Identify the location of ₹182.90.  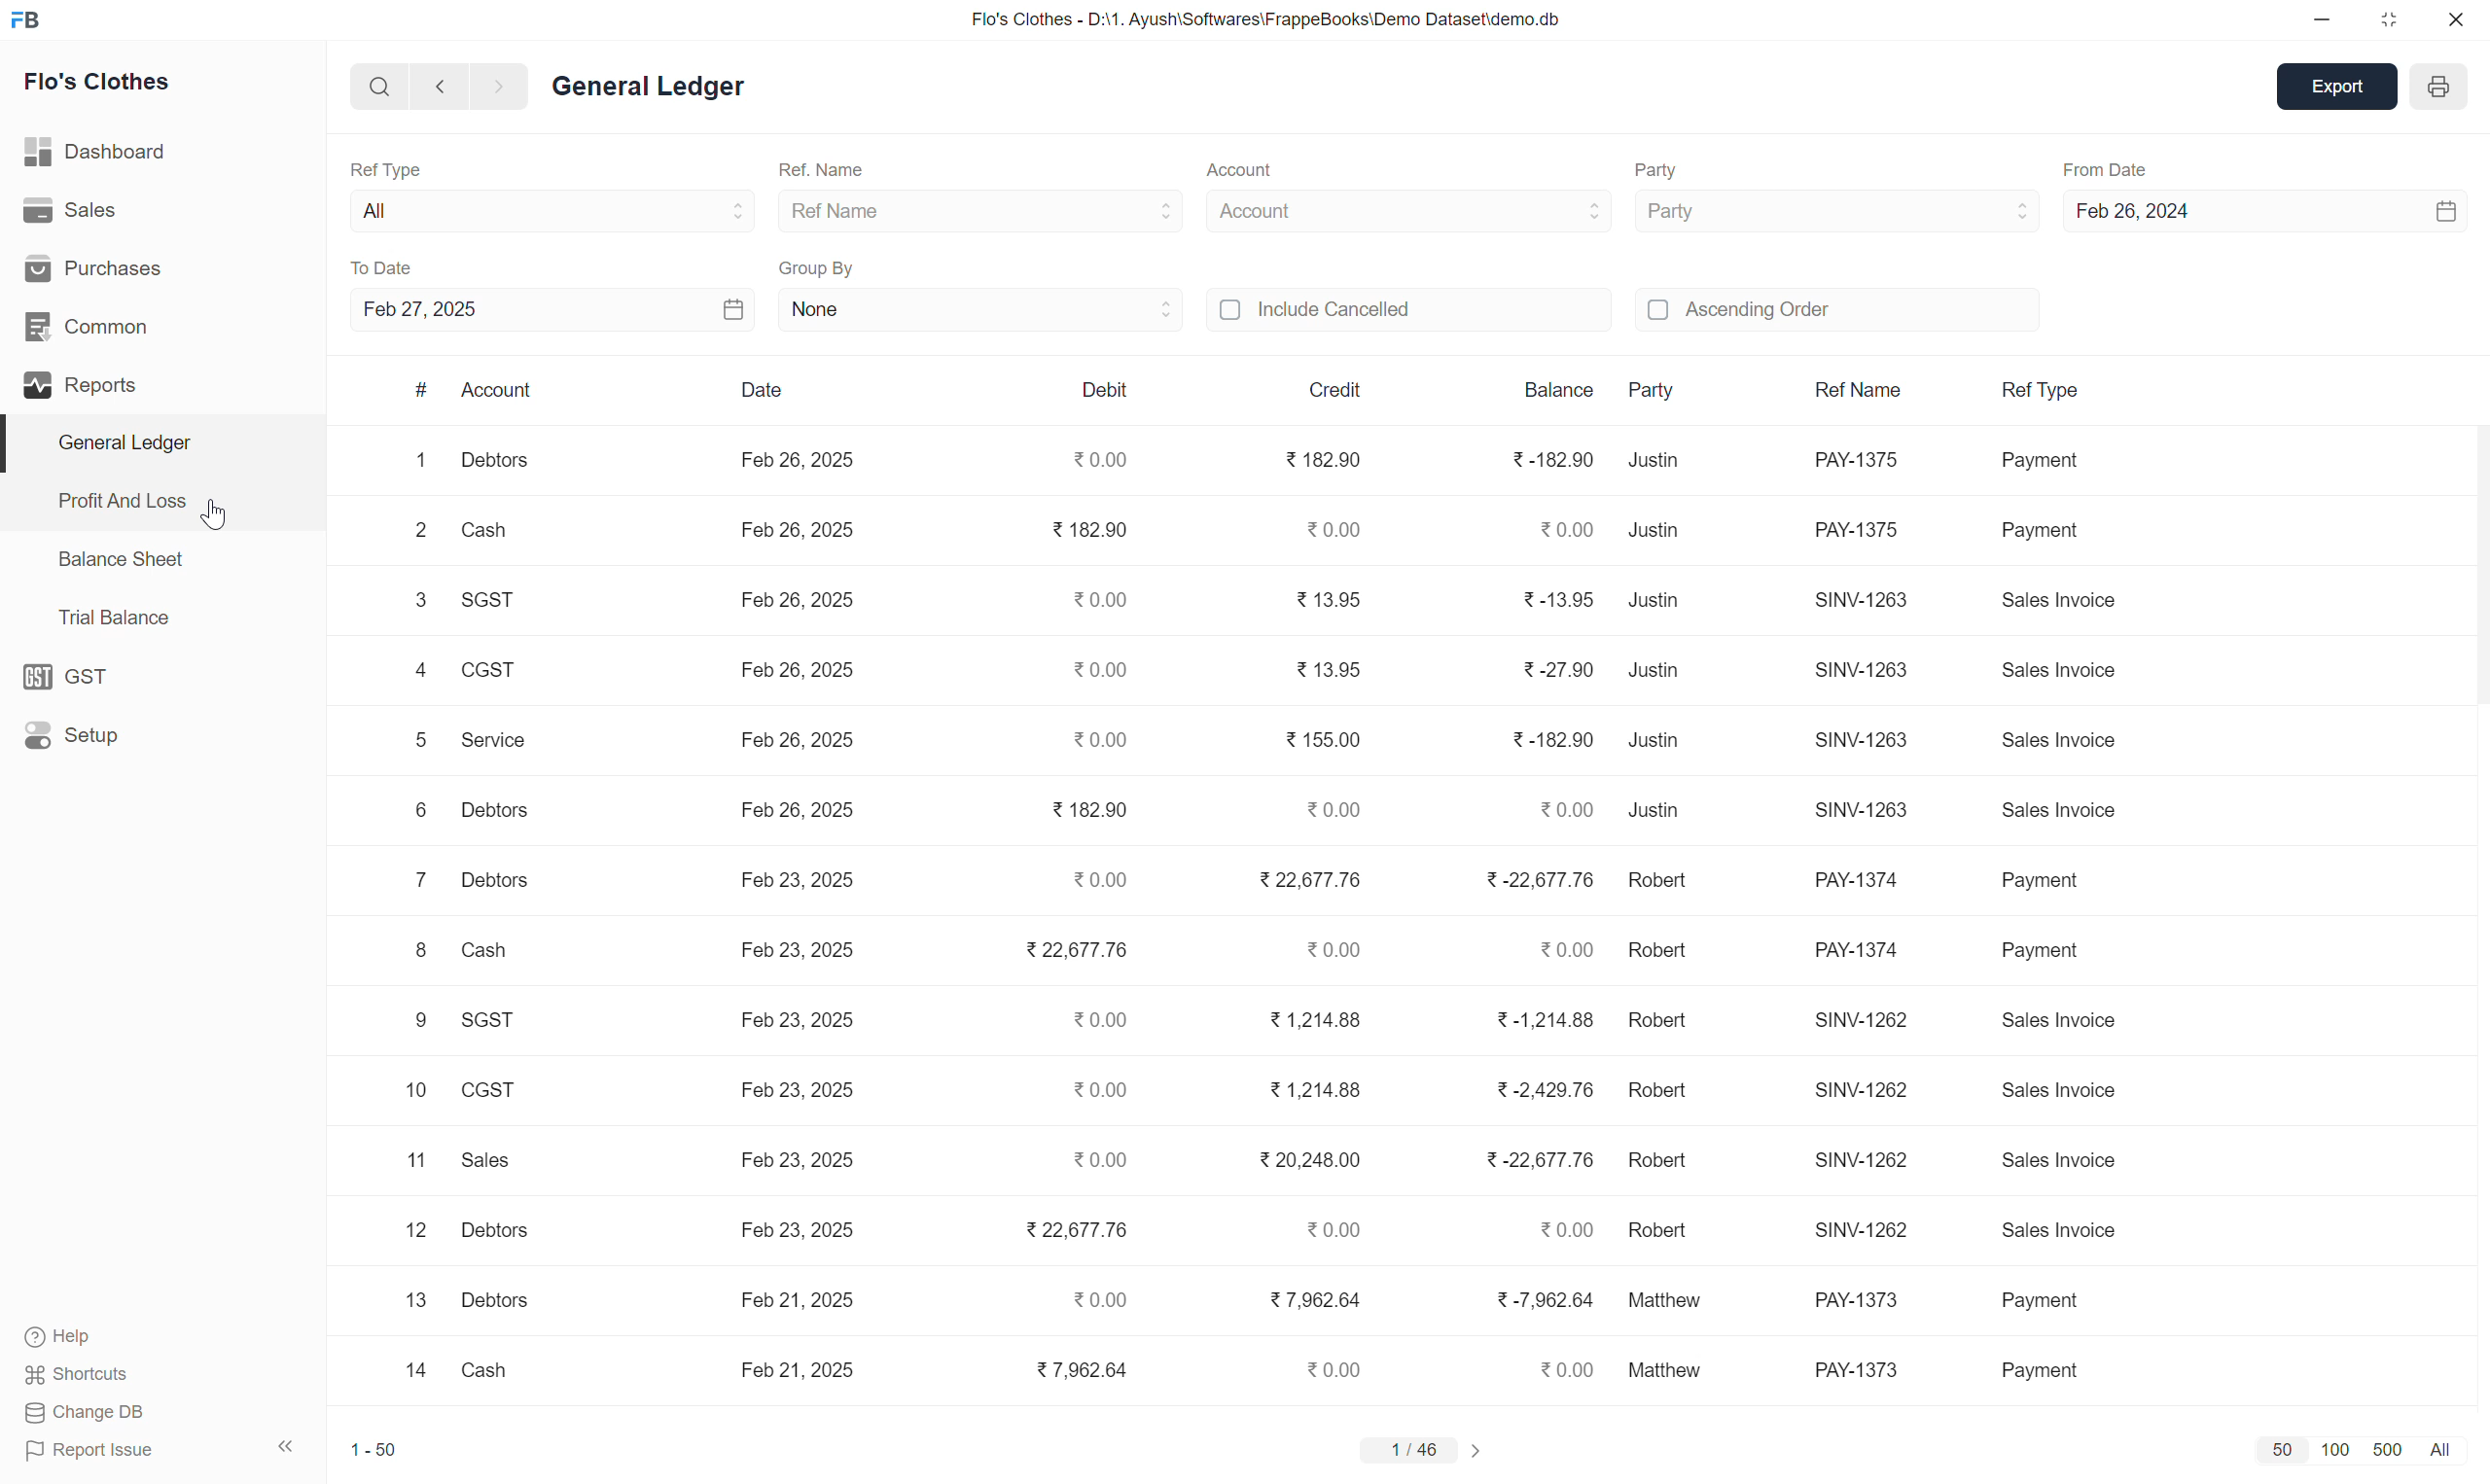
(1080, 810).